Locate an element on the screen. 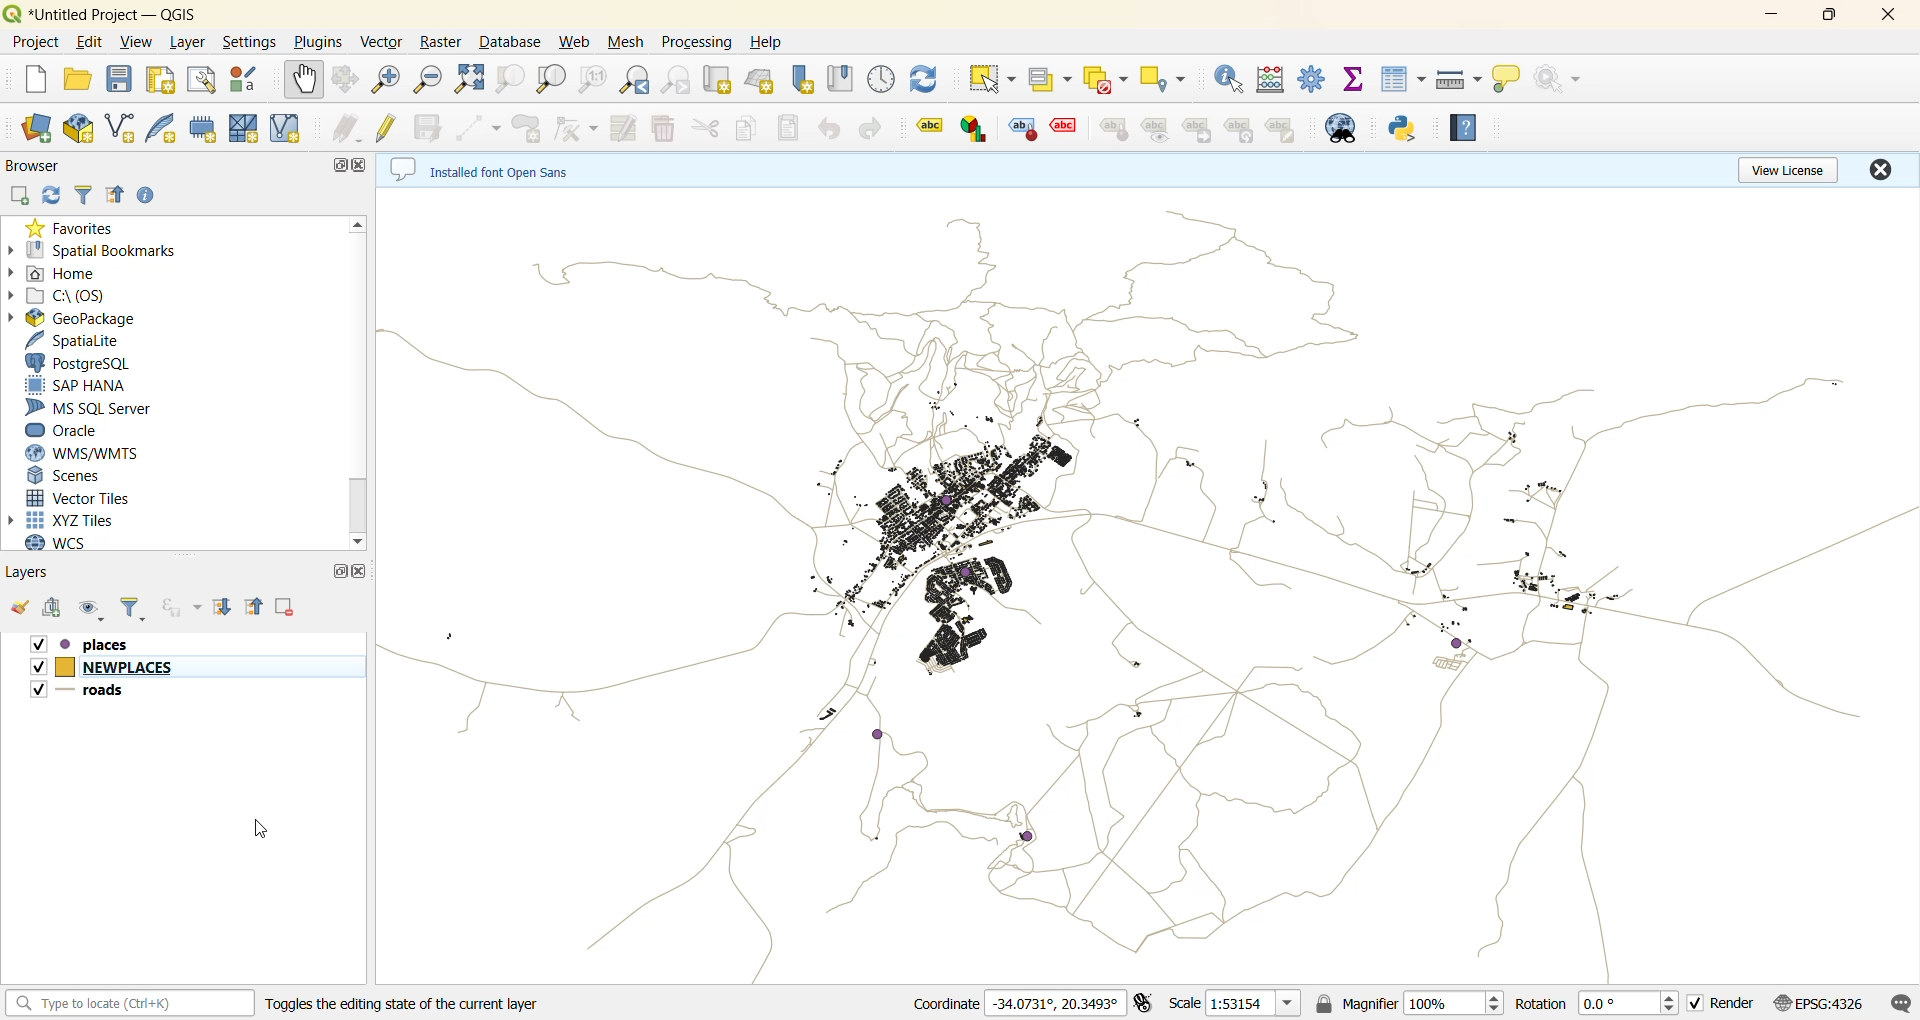  view is located at coordinates (139, 45).